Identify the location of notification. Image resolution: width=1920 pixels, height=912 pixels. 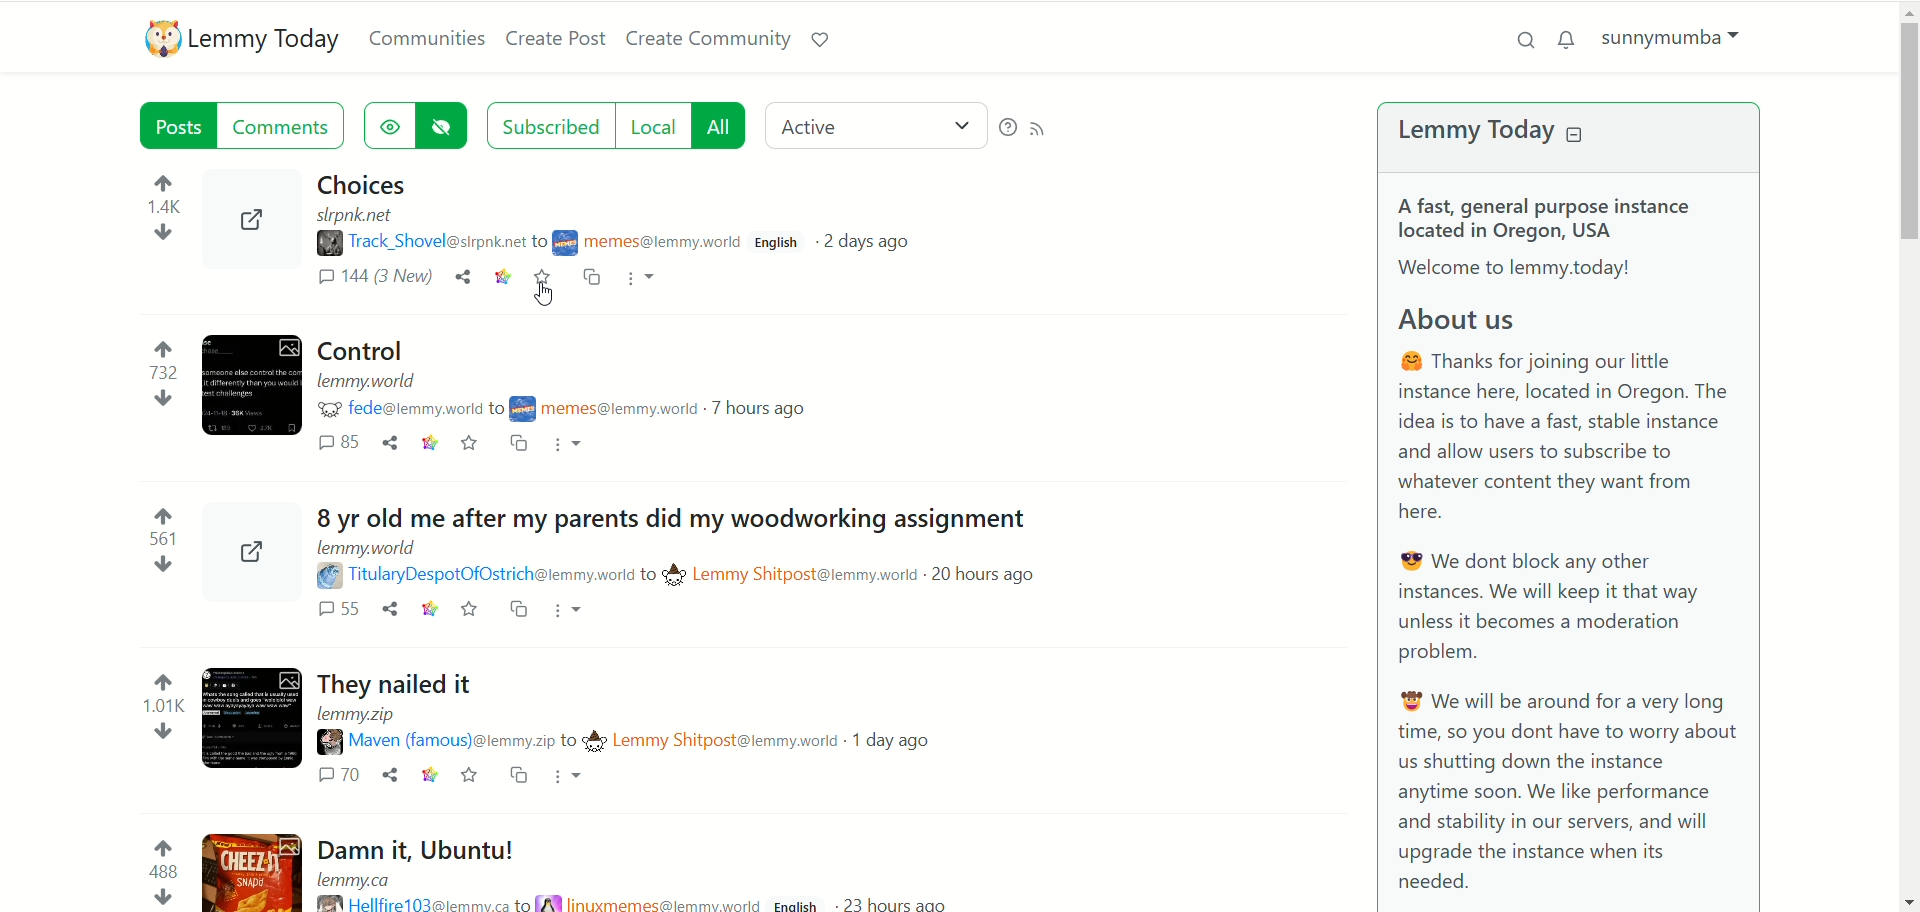
(1571, 38).